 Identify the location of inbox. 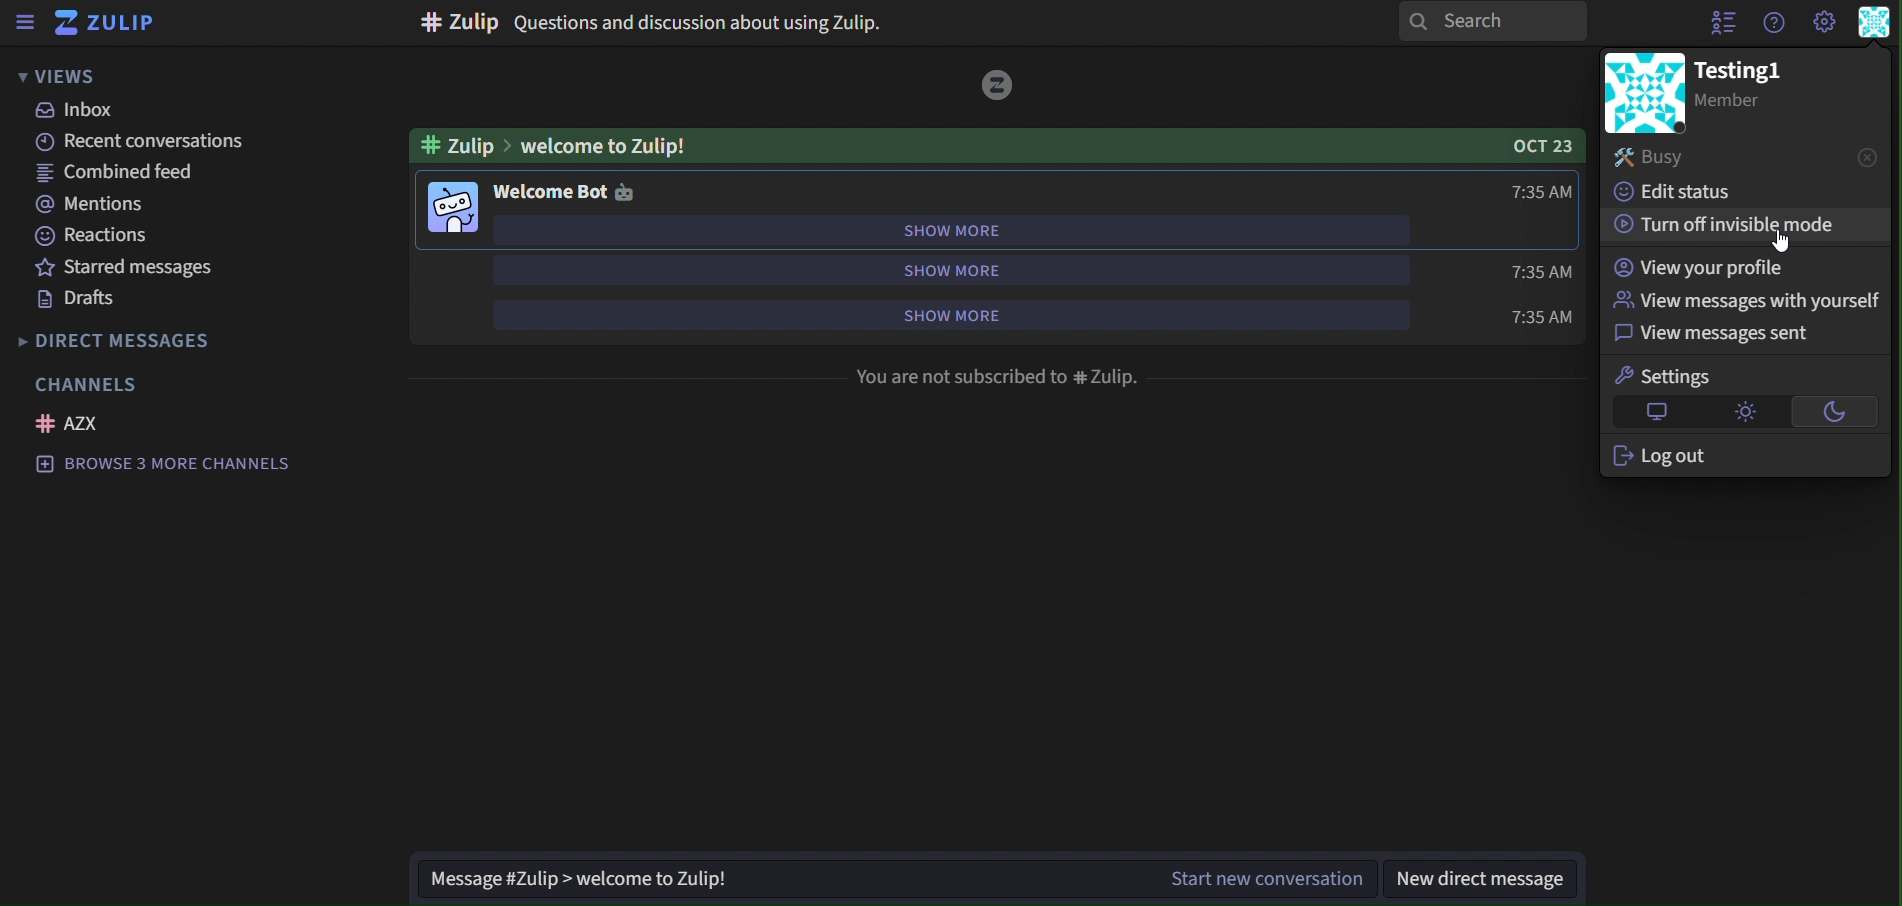
(80, 112).